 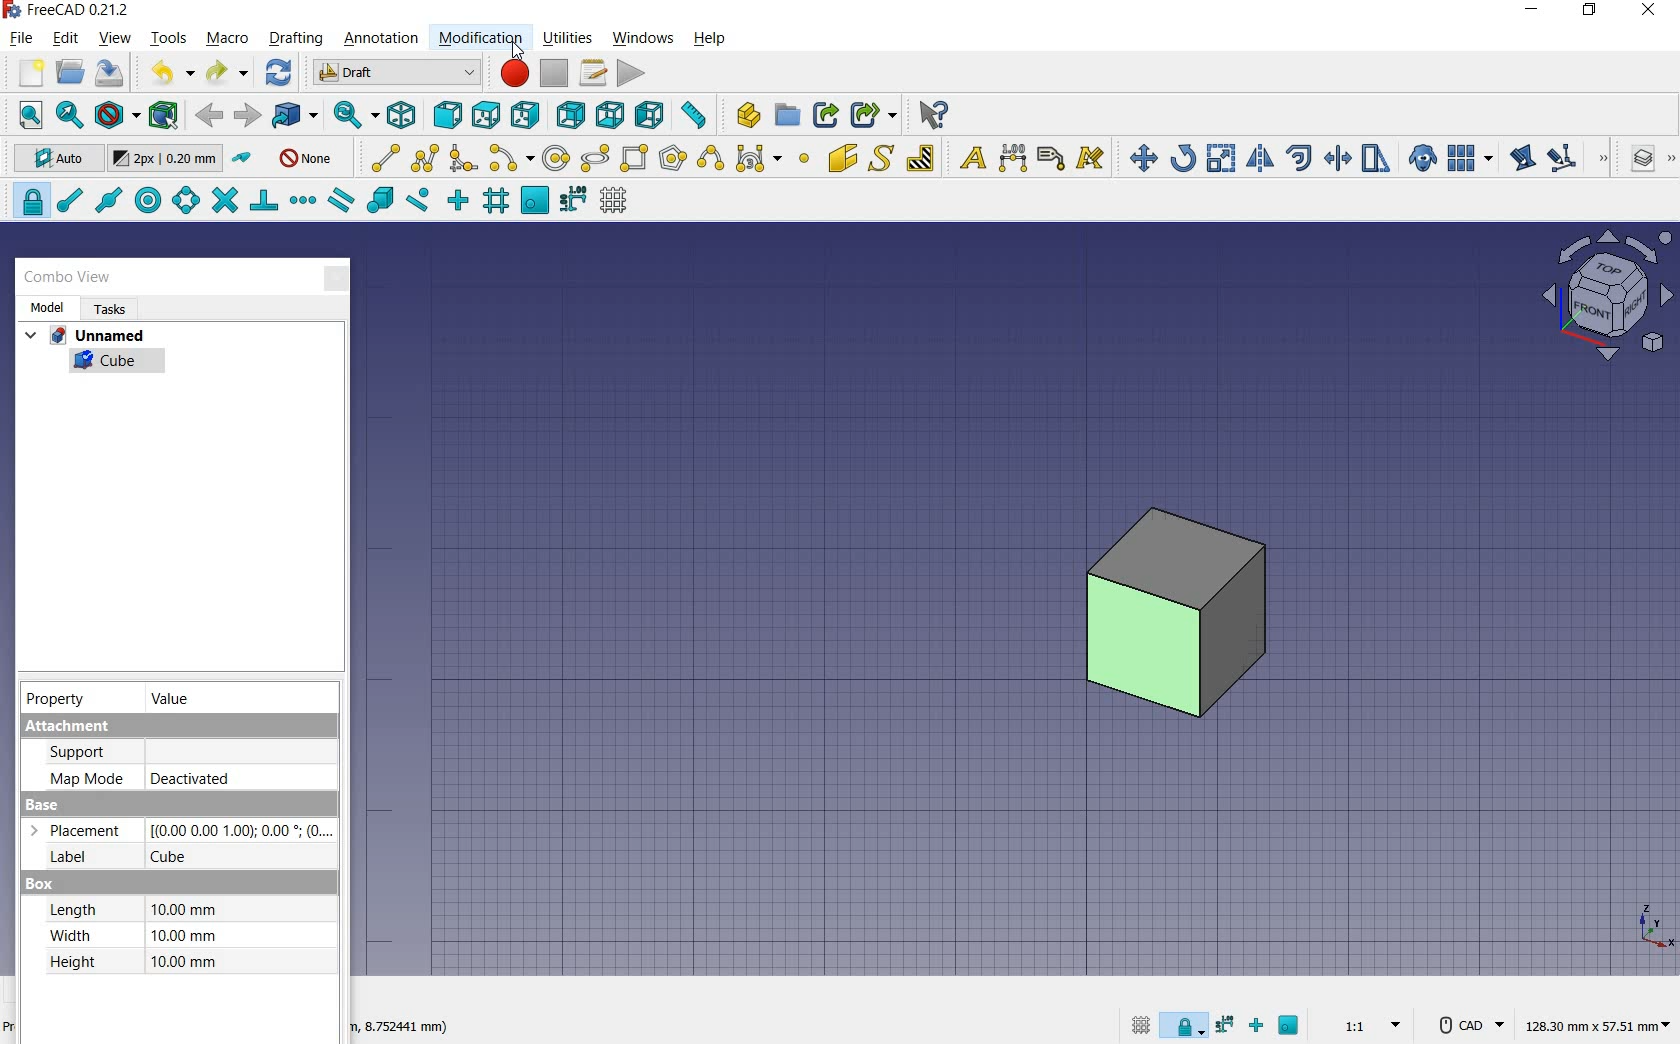 I want to click on sync view, so click(x=355, y=116).